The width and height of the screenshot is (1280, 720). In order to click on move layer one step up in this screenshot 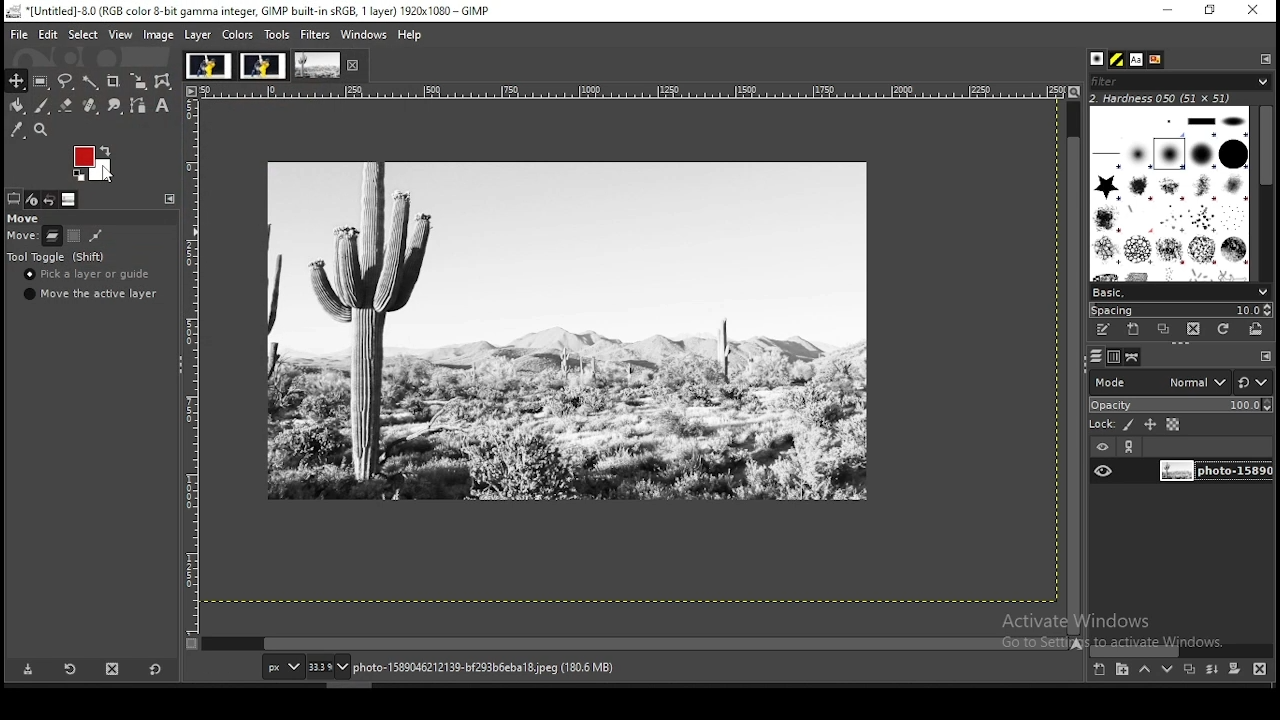, I will do `click(1144, 669)`.